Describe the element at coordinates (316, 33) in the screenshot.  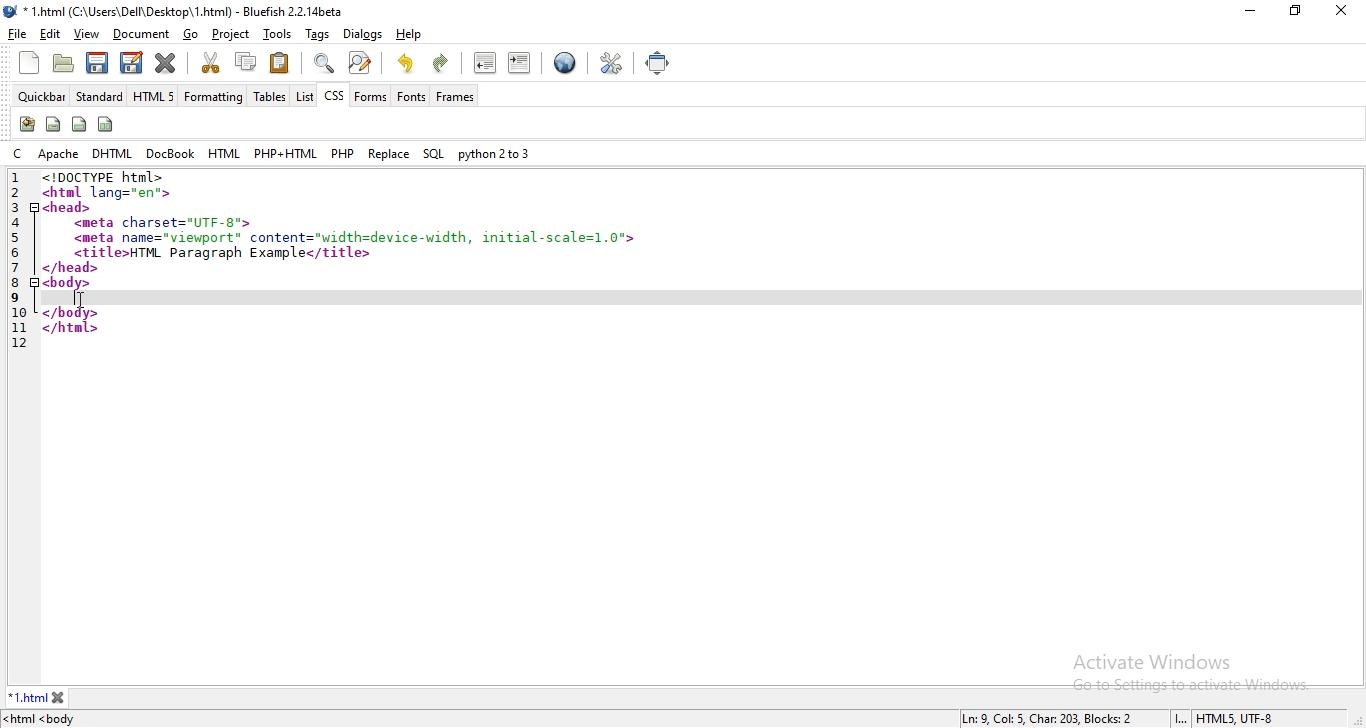
I see `tags` at that location.